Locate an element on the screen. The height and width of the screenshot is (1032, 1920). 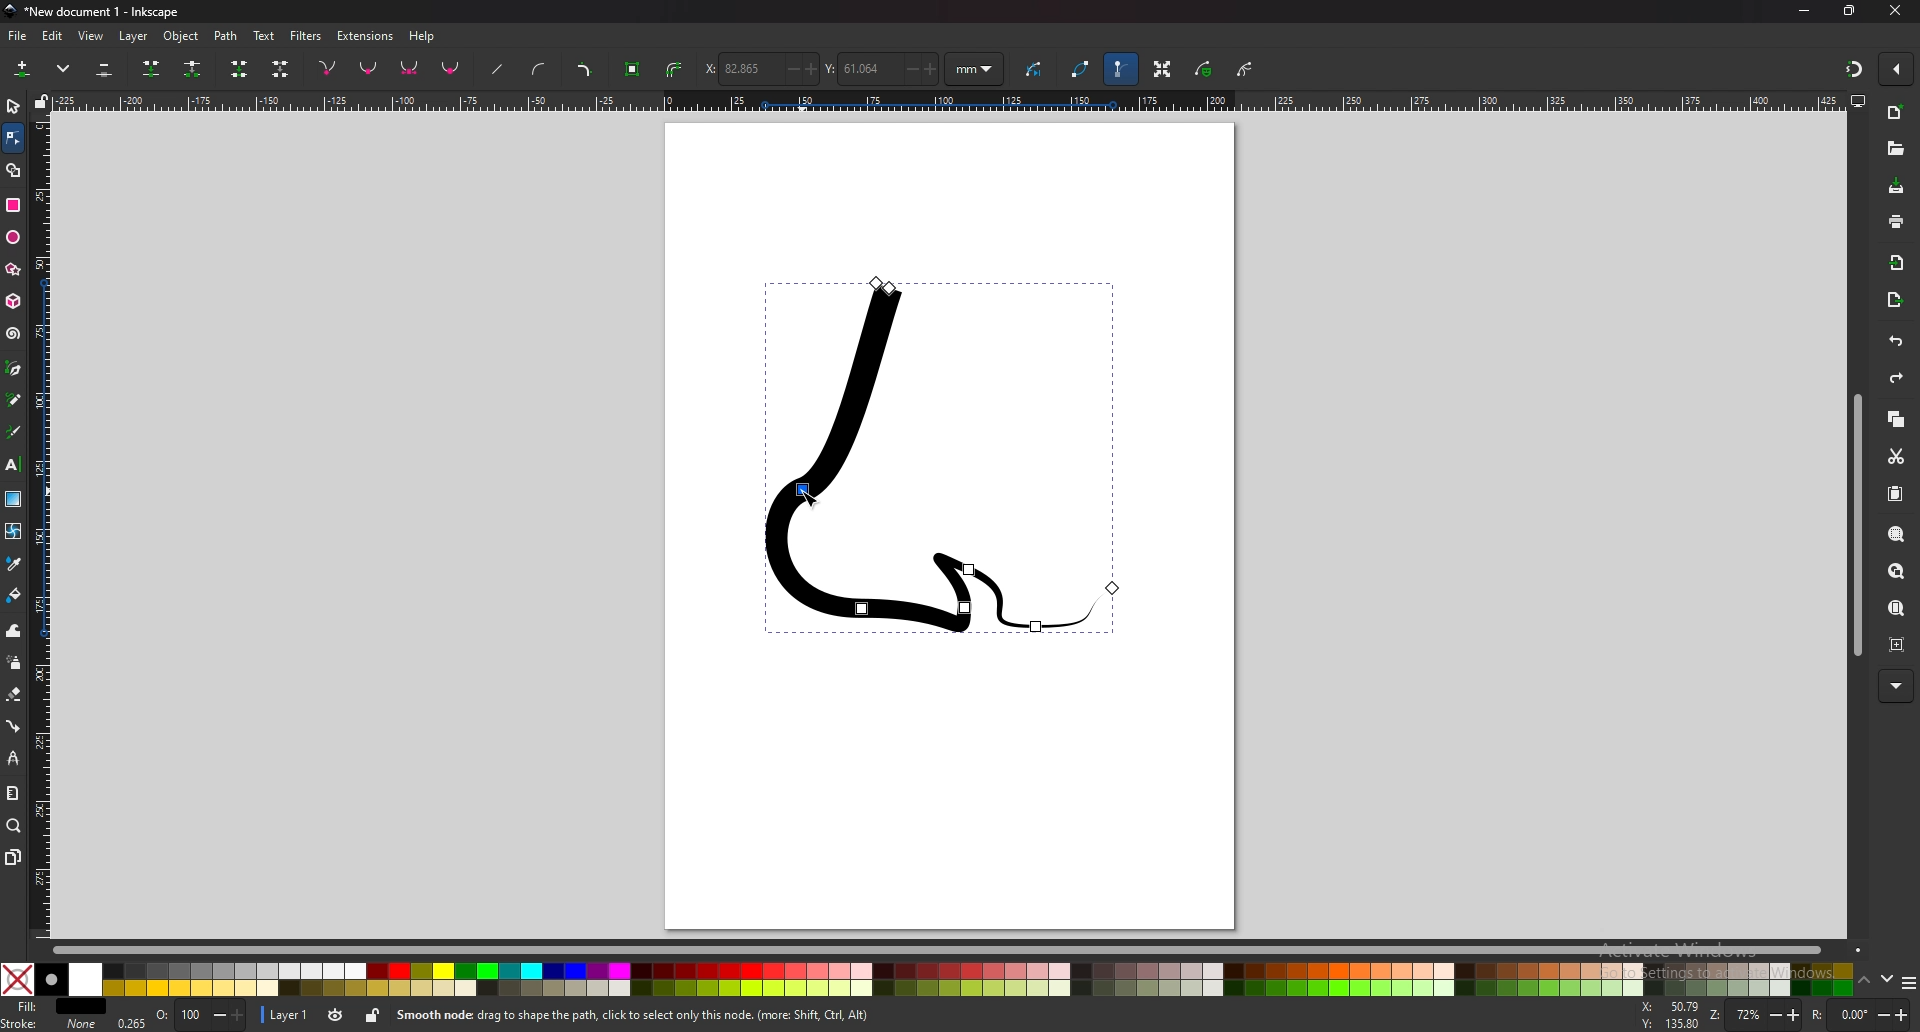
corner is located at coordinates (329, 67).